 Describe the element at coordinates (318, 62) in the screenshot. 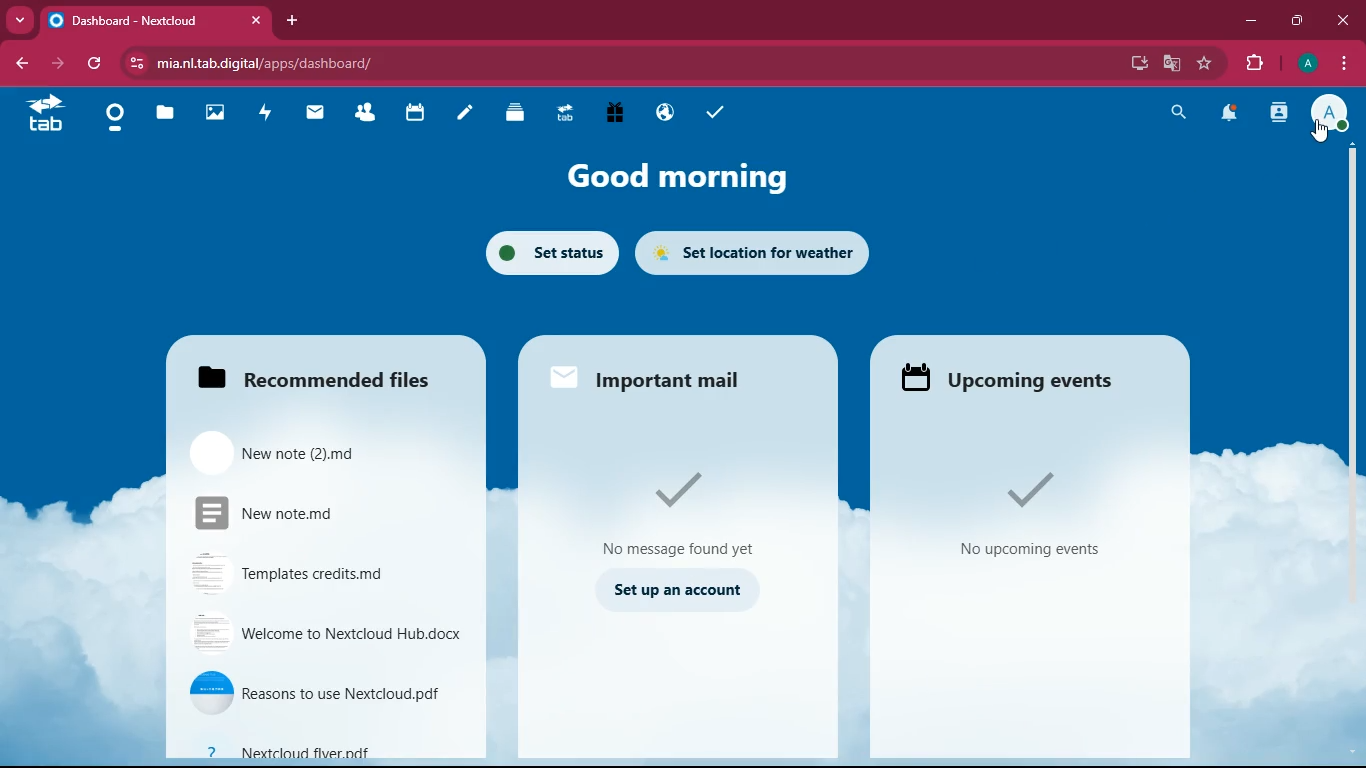

I see `mia.nltab.digital/apps/dashboard/` at that location.